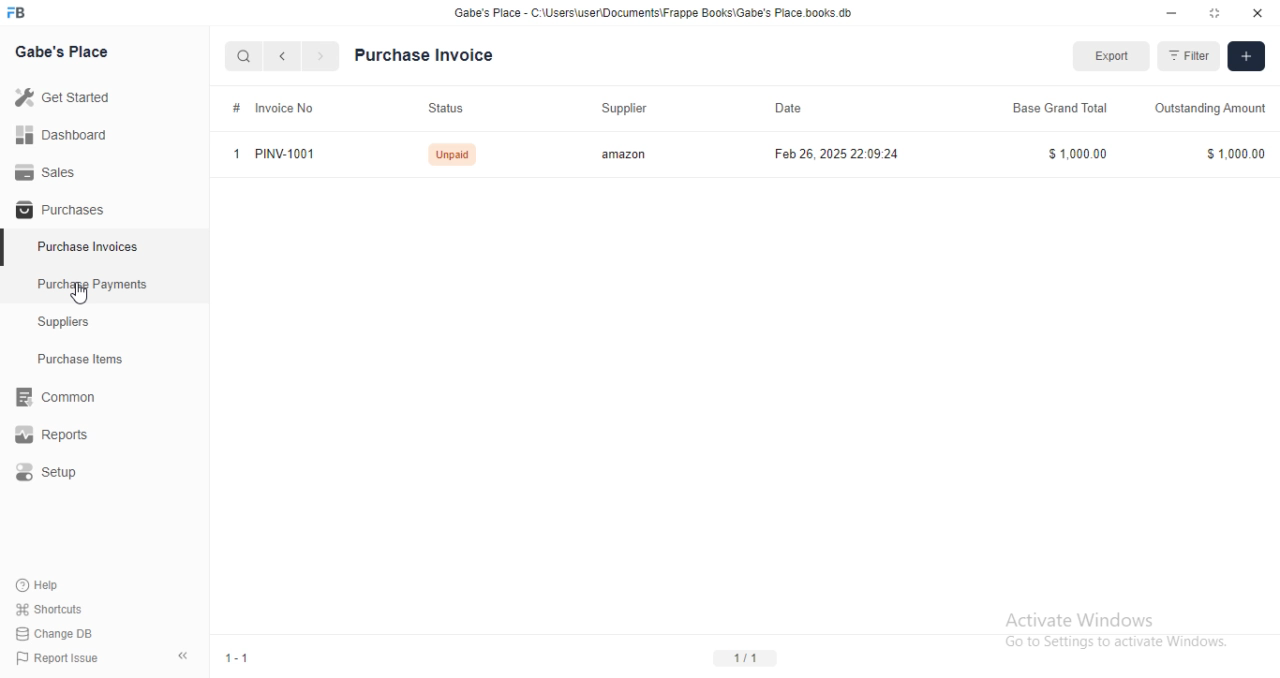  Describe the element at coordinates (1246, 57) in the screenshot. I see `Add ` at that location.